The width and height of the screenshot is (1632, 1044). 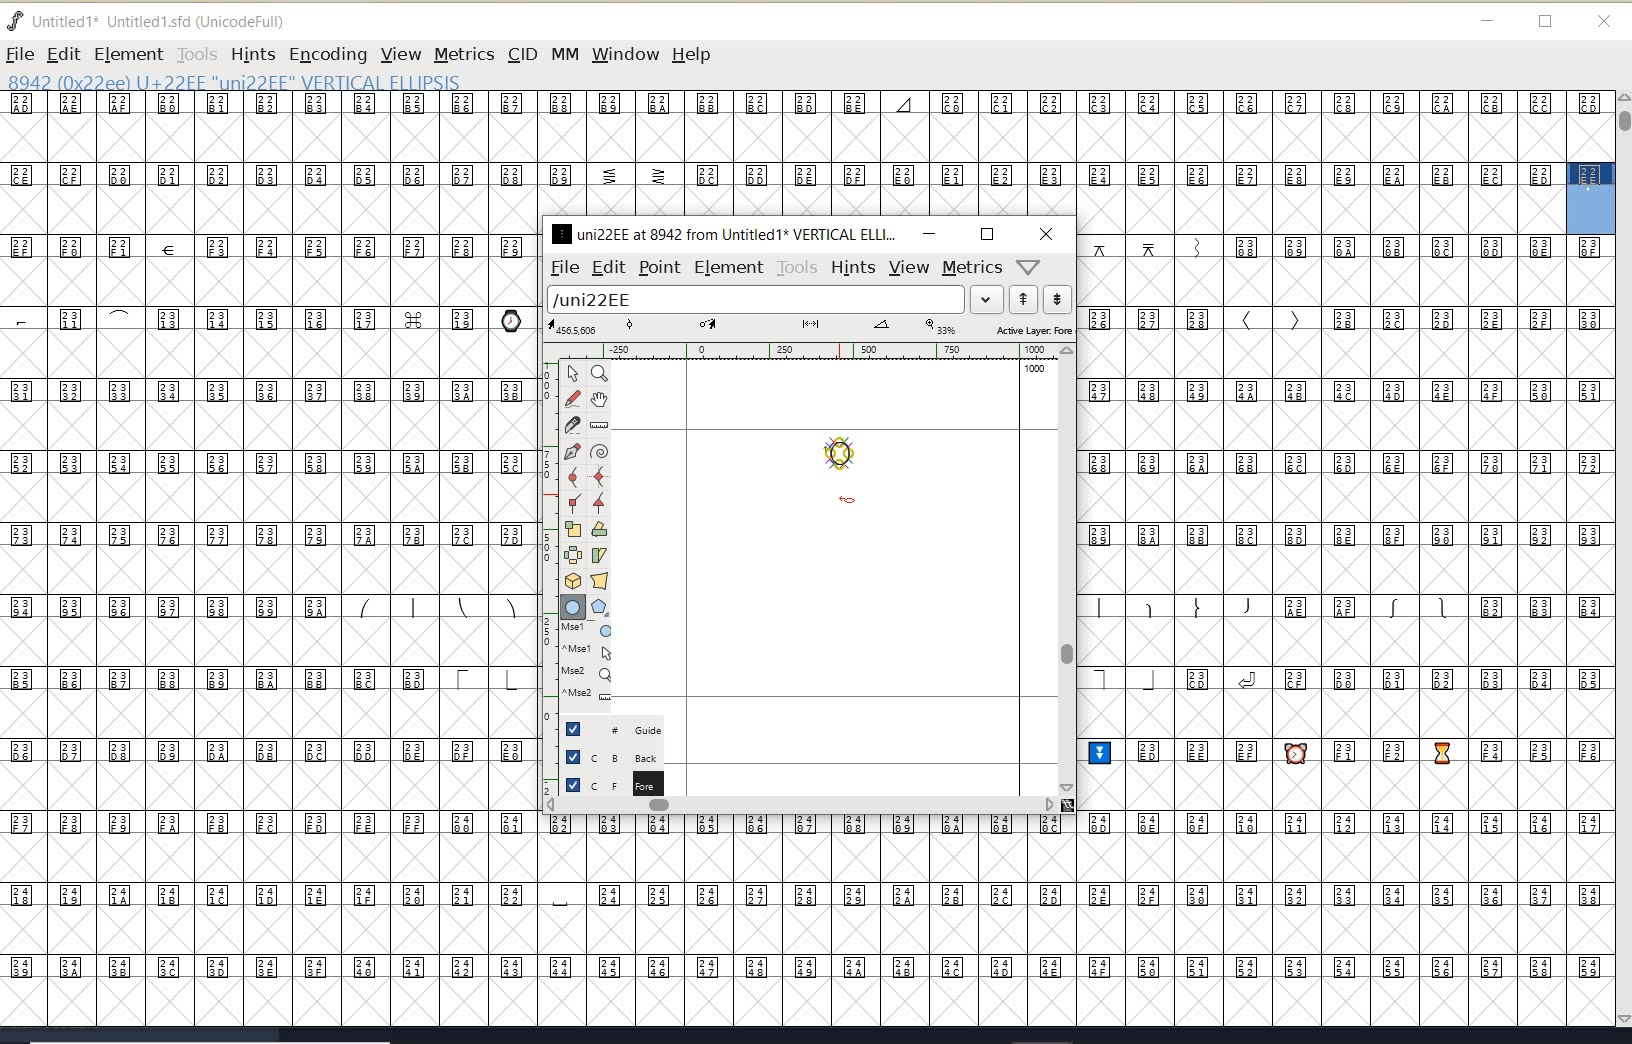 What do you see at coordinates (196, 54) in the screenshot?
I see `TOOLS` at bounding box center [196, 54].